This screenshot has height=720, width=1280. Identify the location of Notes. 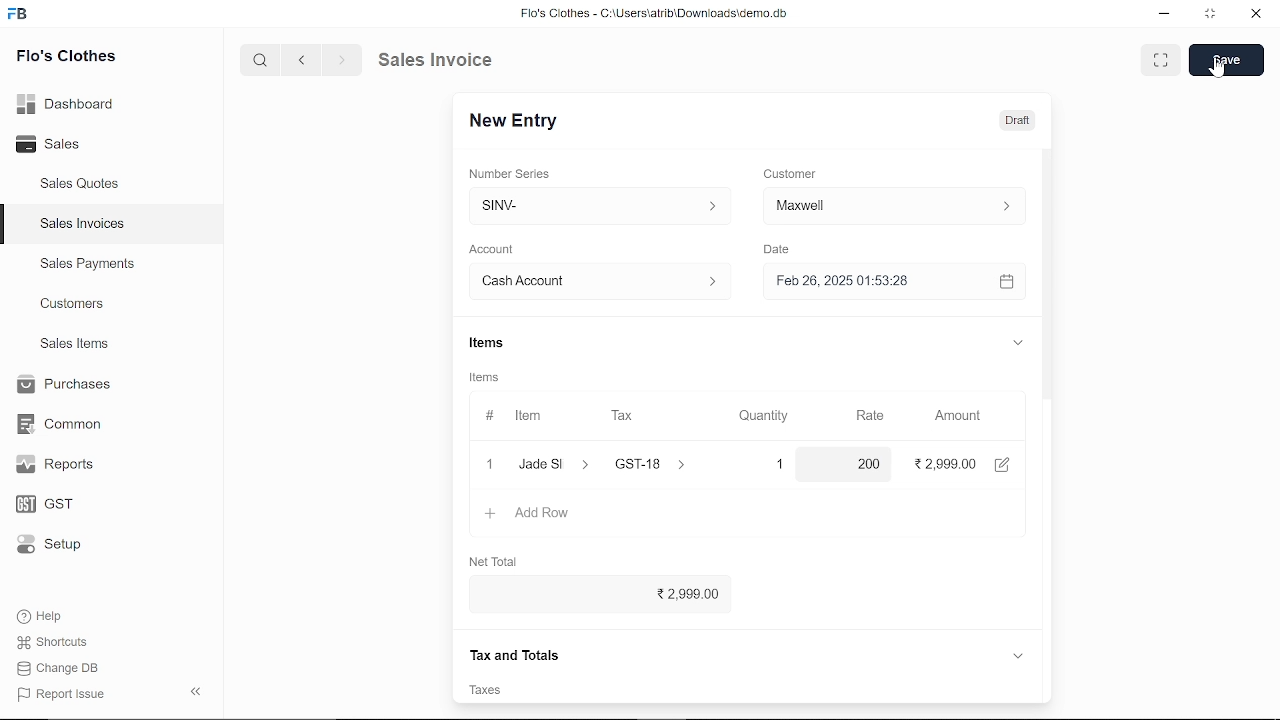
(493, 690).